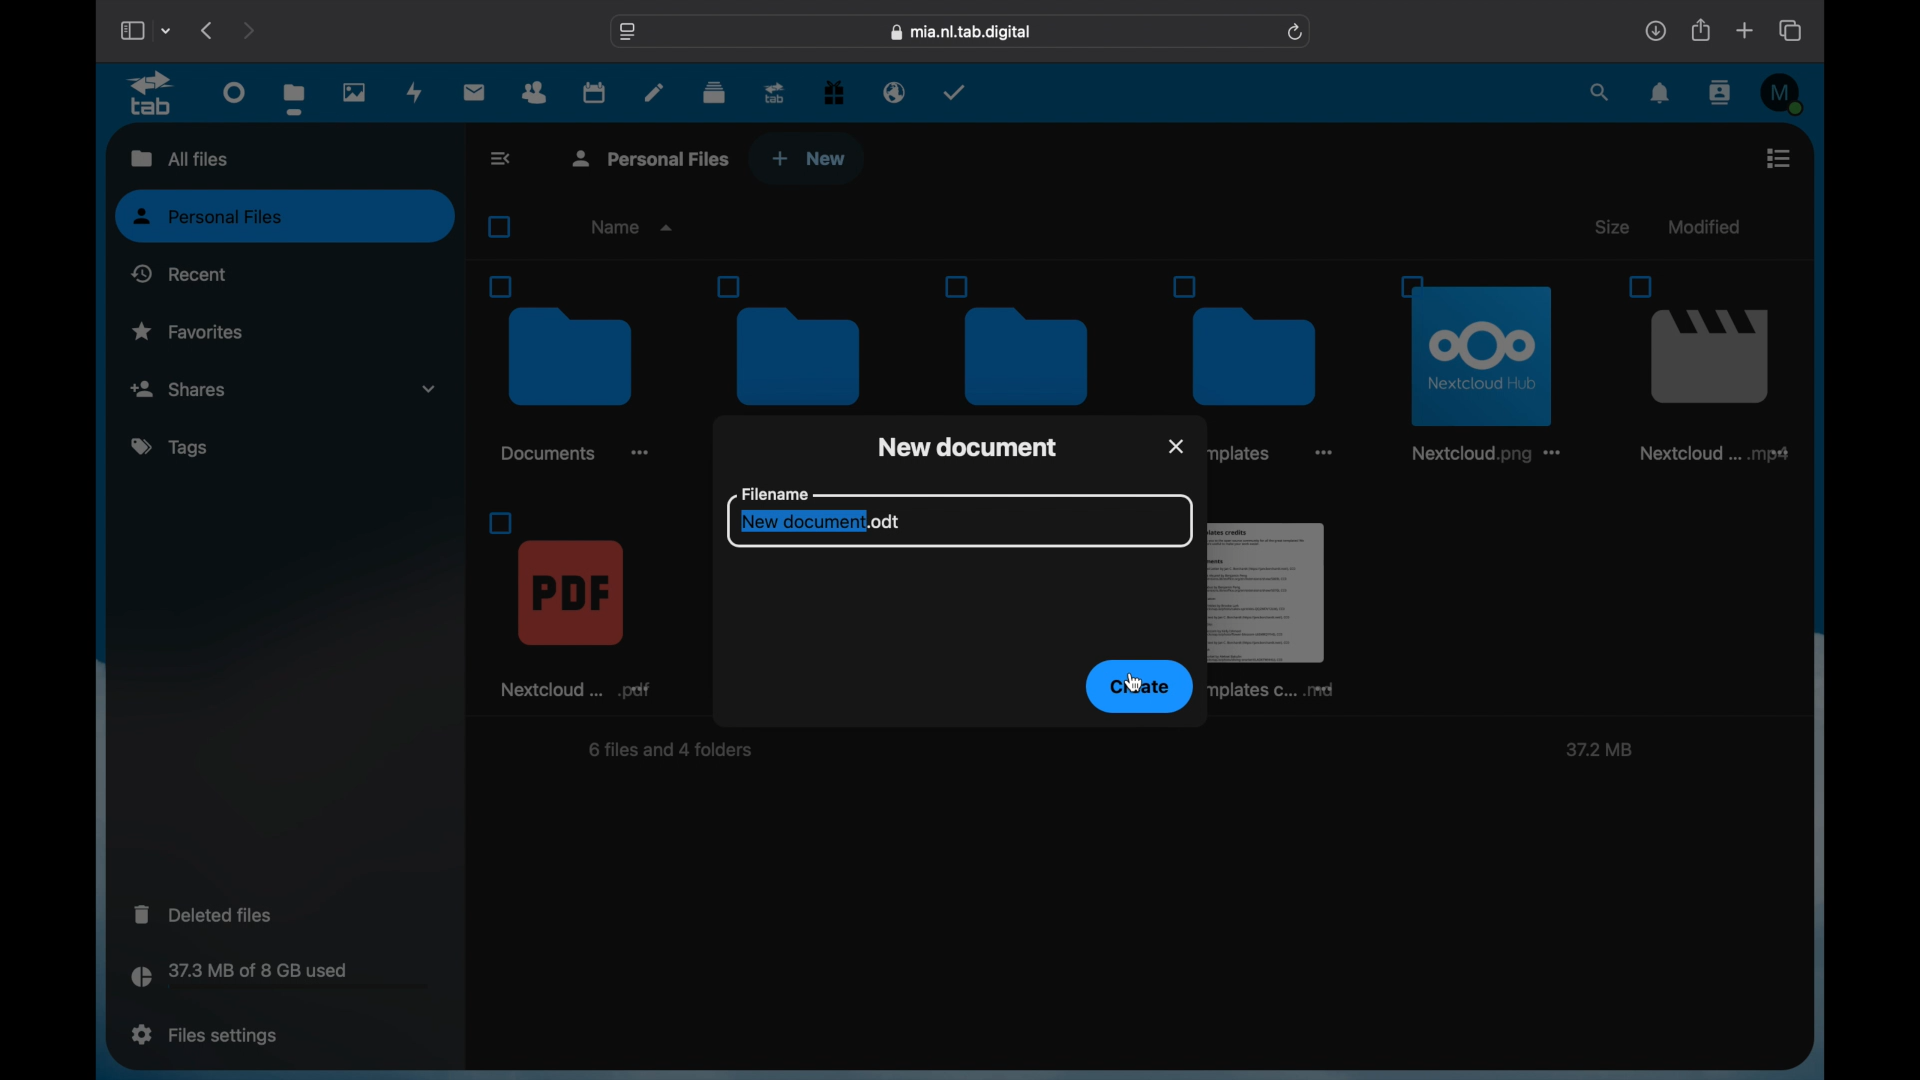 The image size is (1920, 1080). Describe the element at coordinates (962, 33) in the screenshot. I see `web address` at that location.